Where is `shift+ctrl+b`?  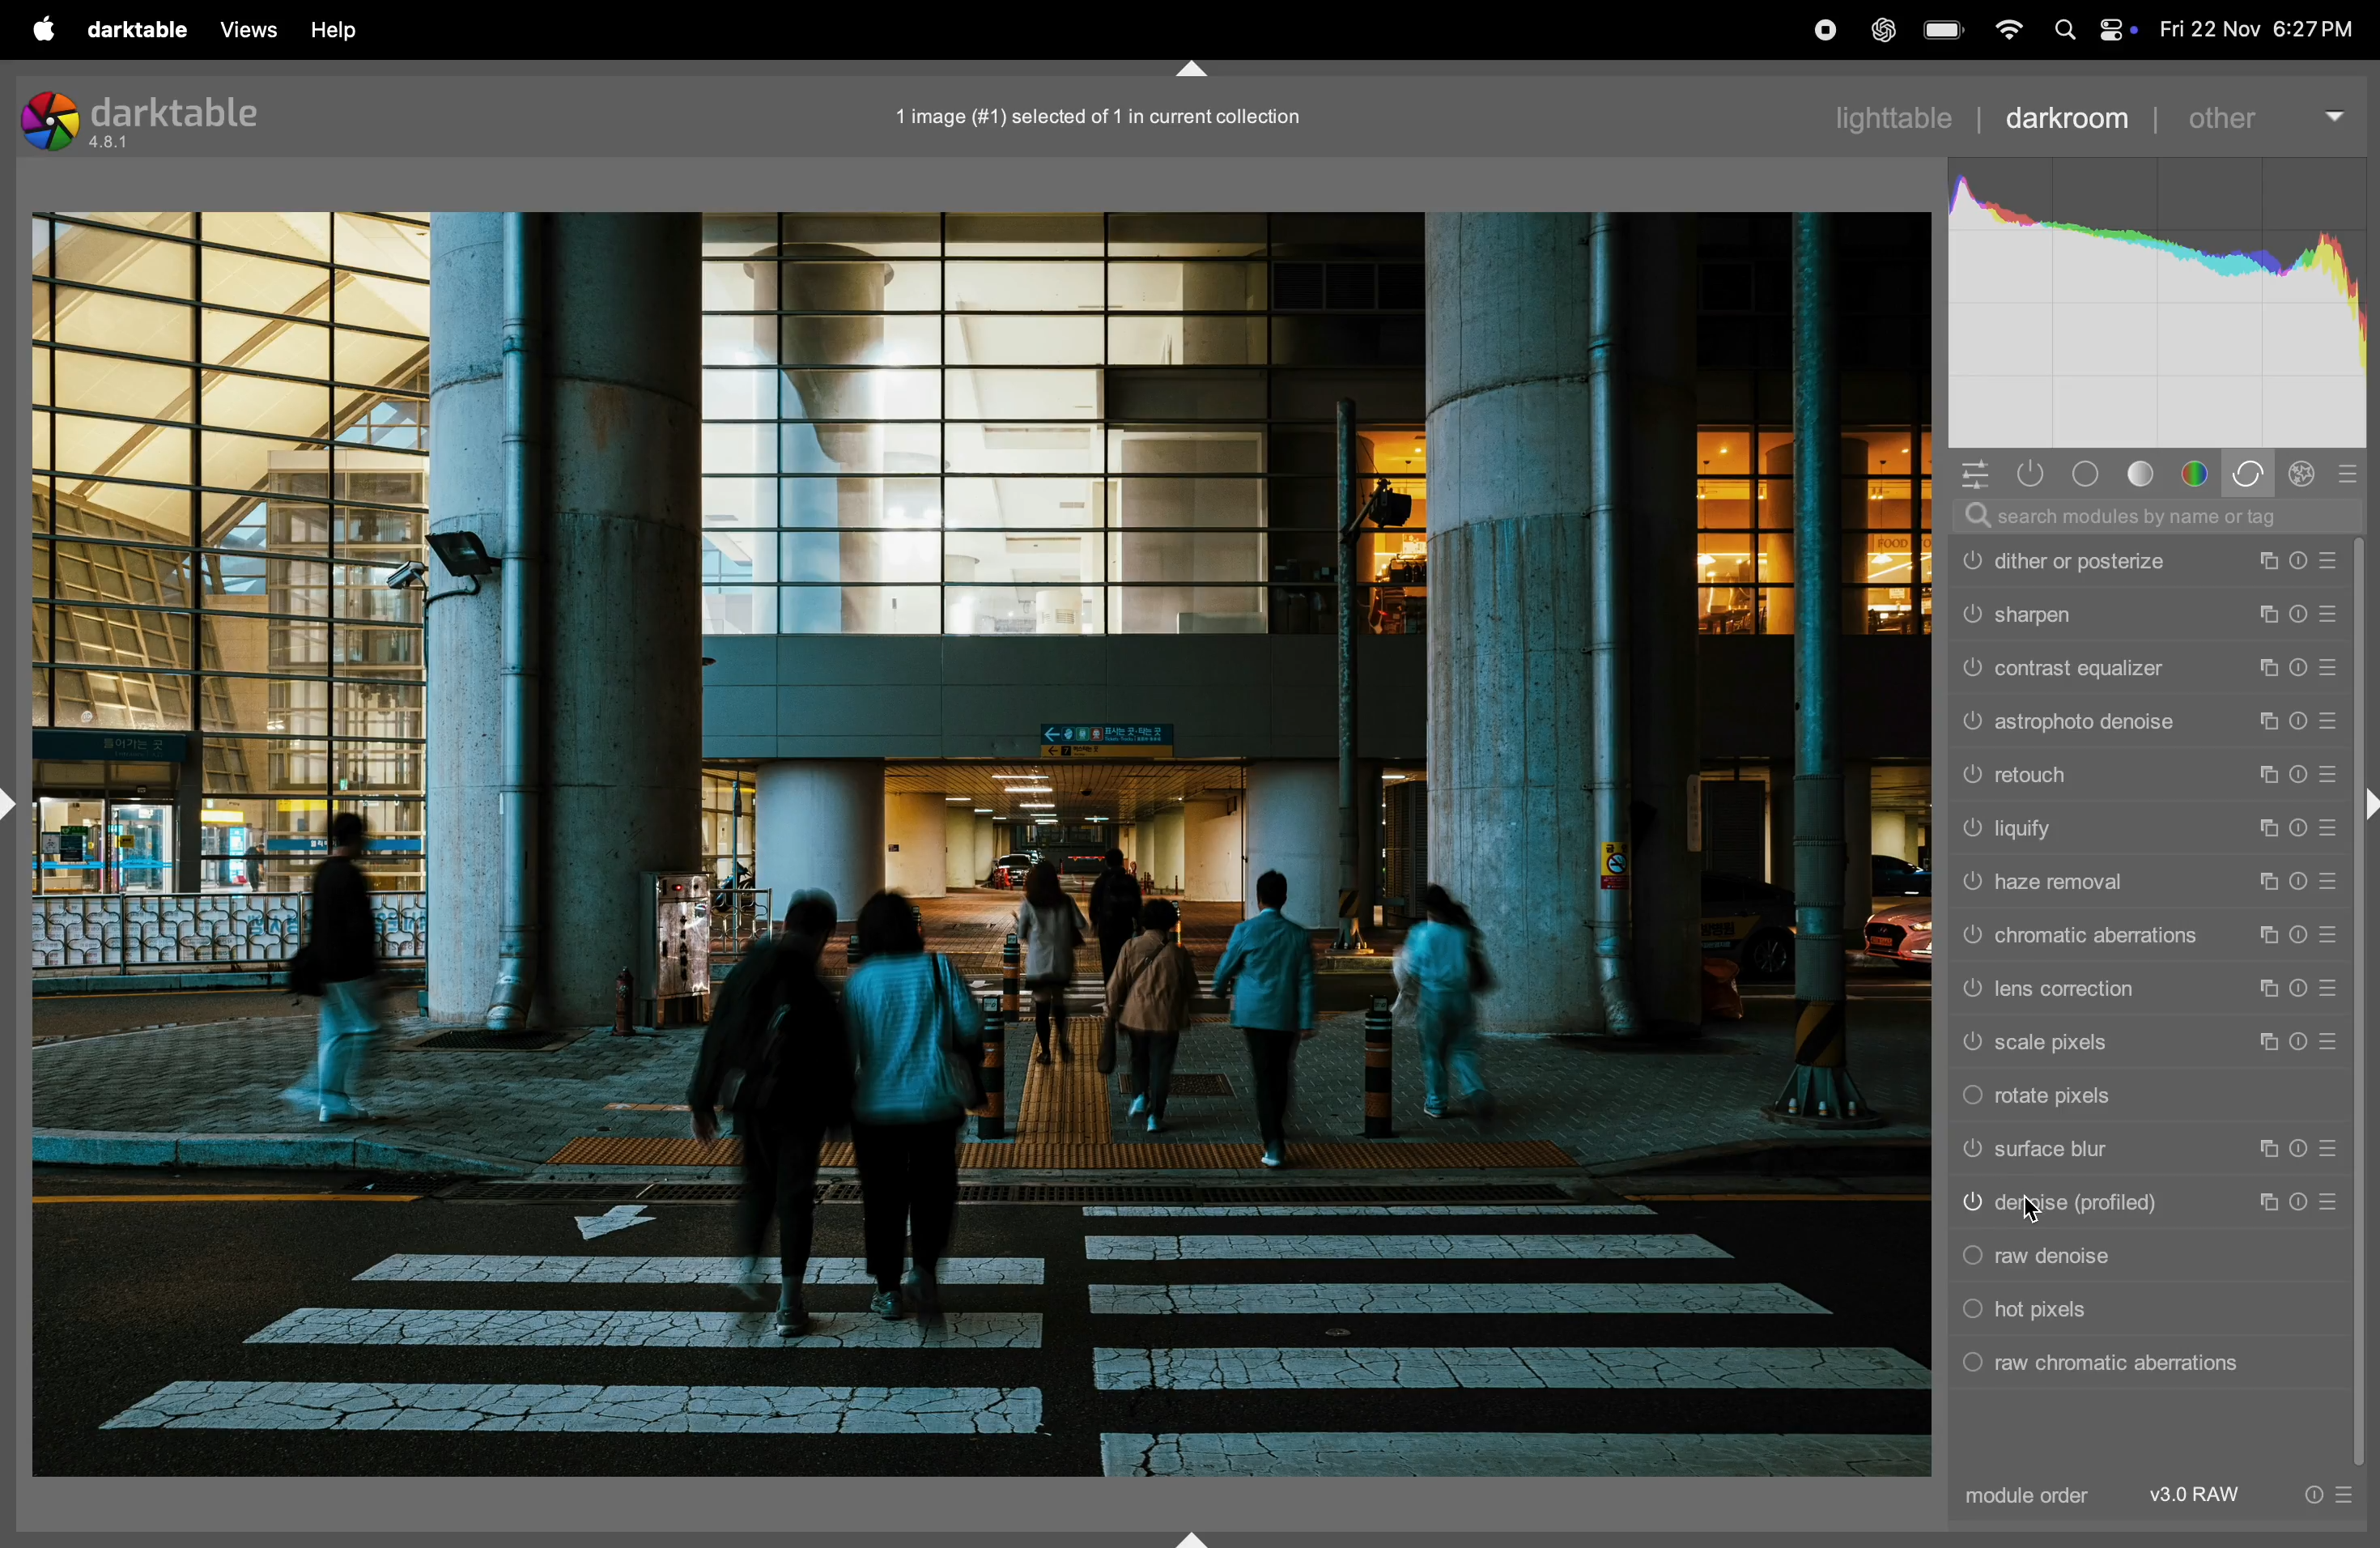 shift+ctrl+b is located at coordinates (1194, 1537).